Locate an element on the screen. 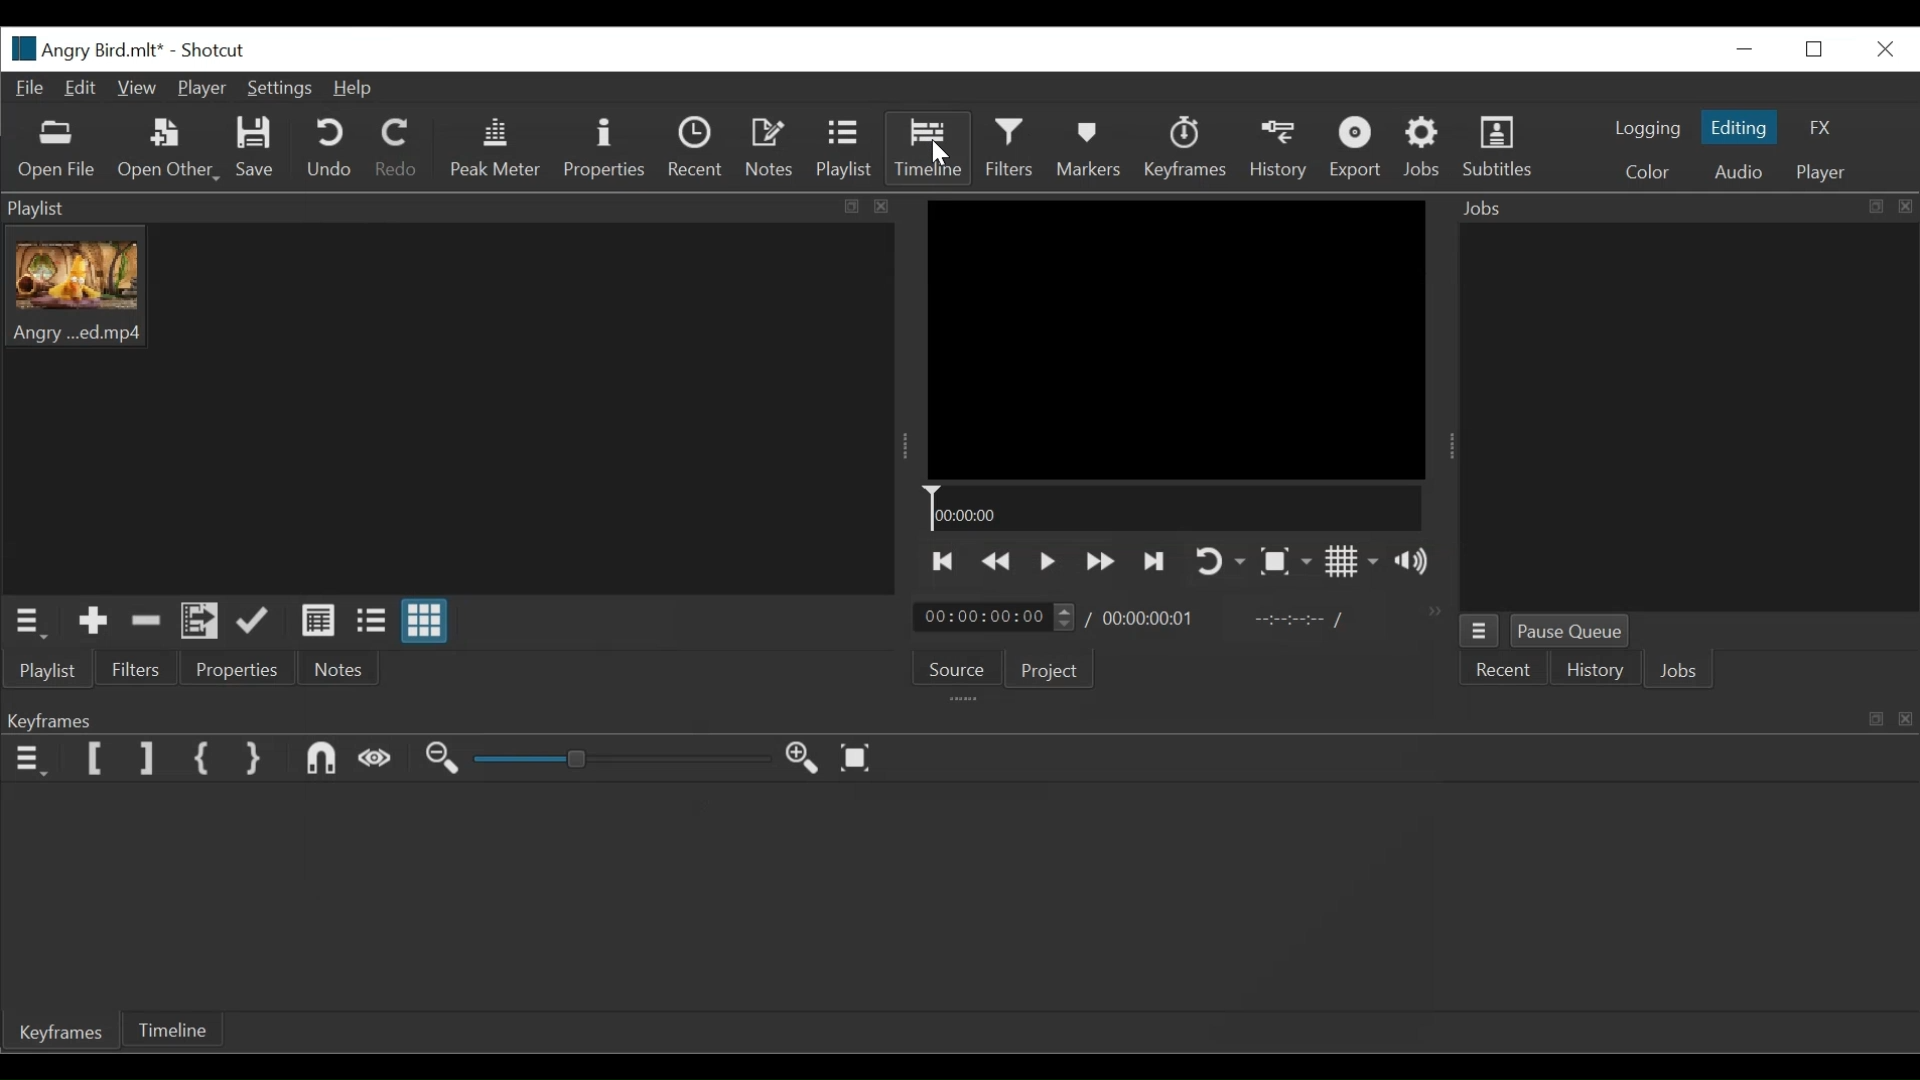 The height and width of the screenshot is (1080, 1920). Restore is located at coordinates (1816, 51).